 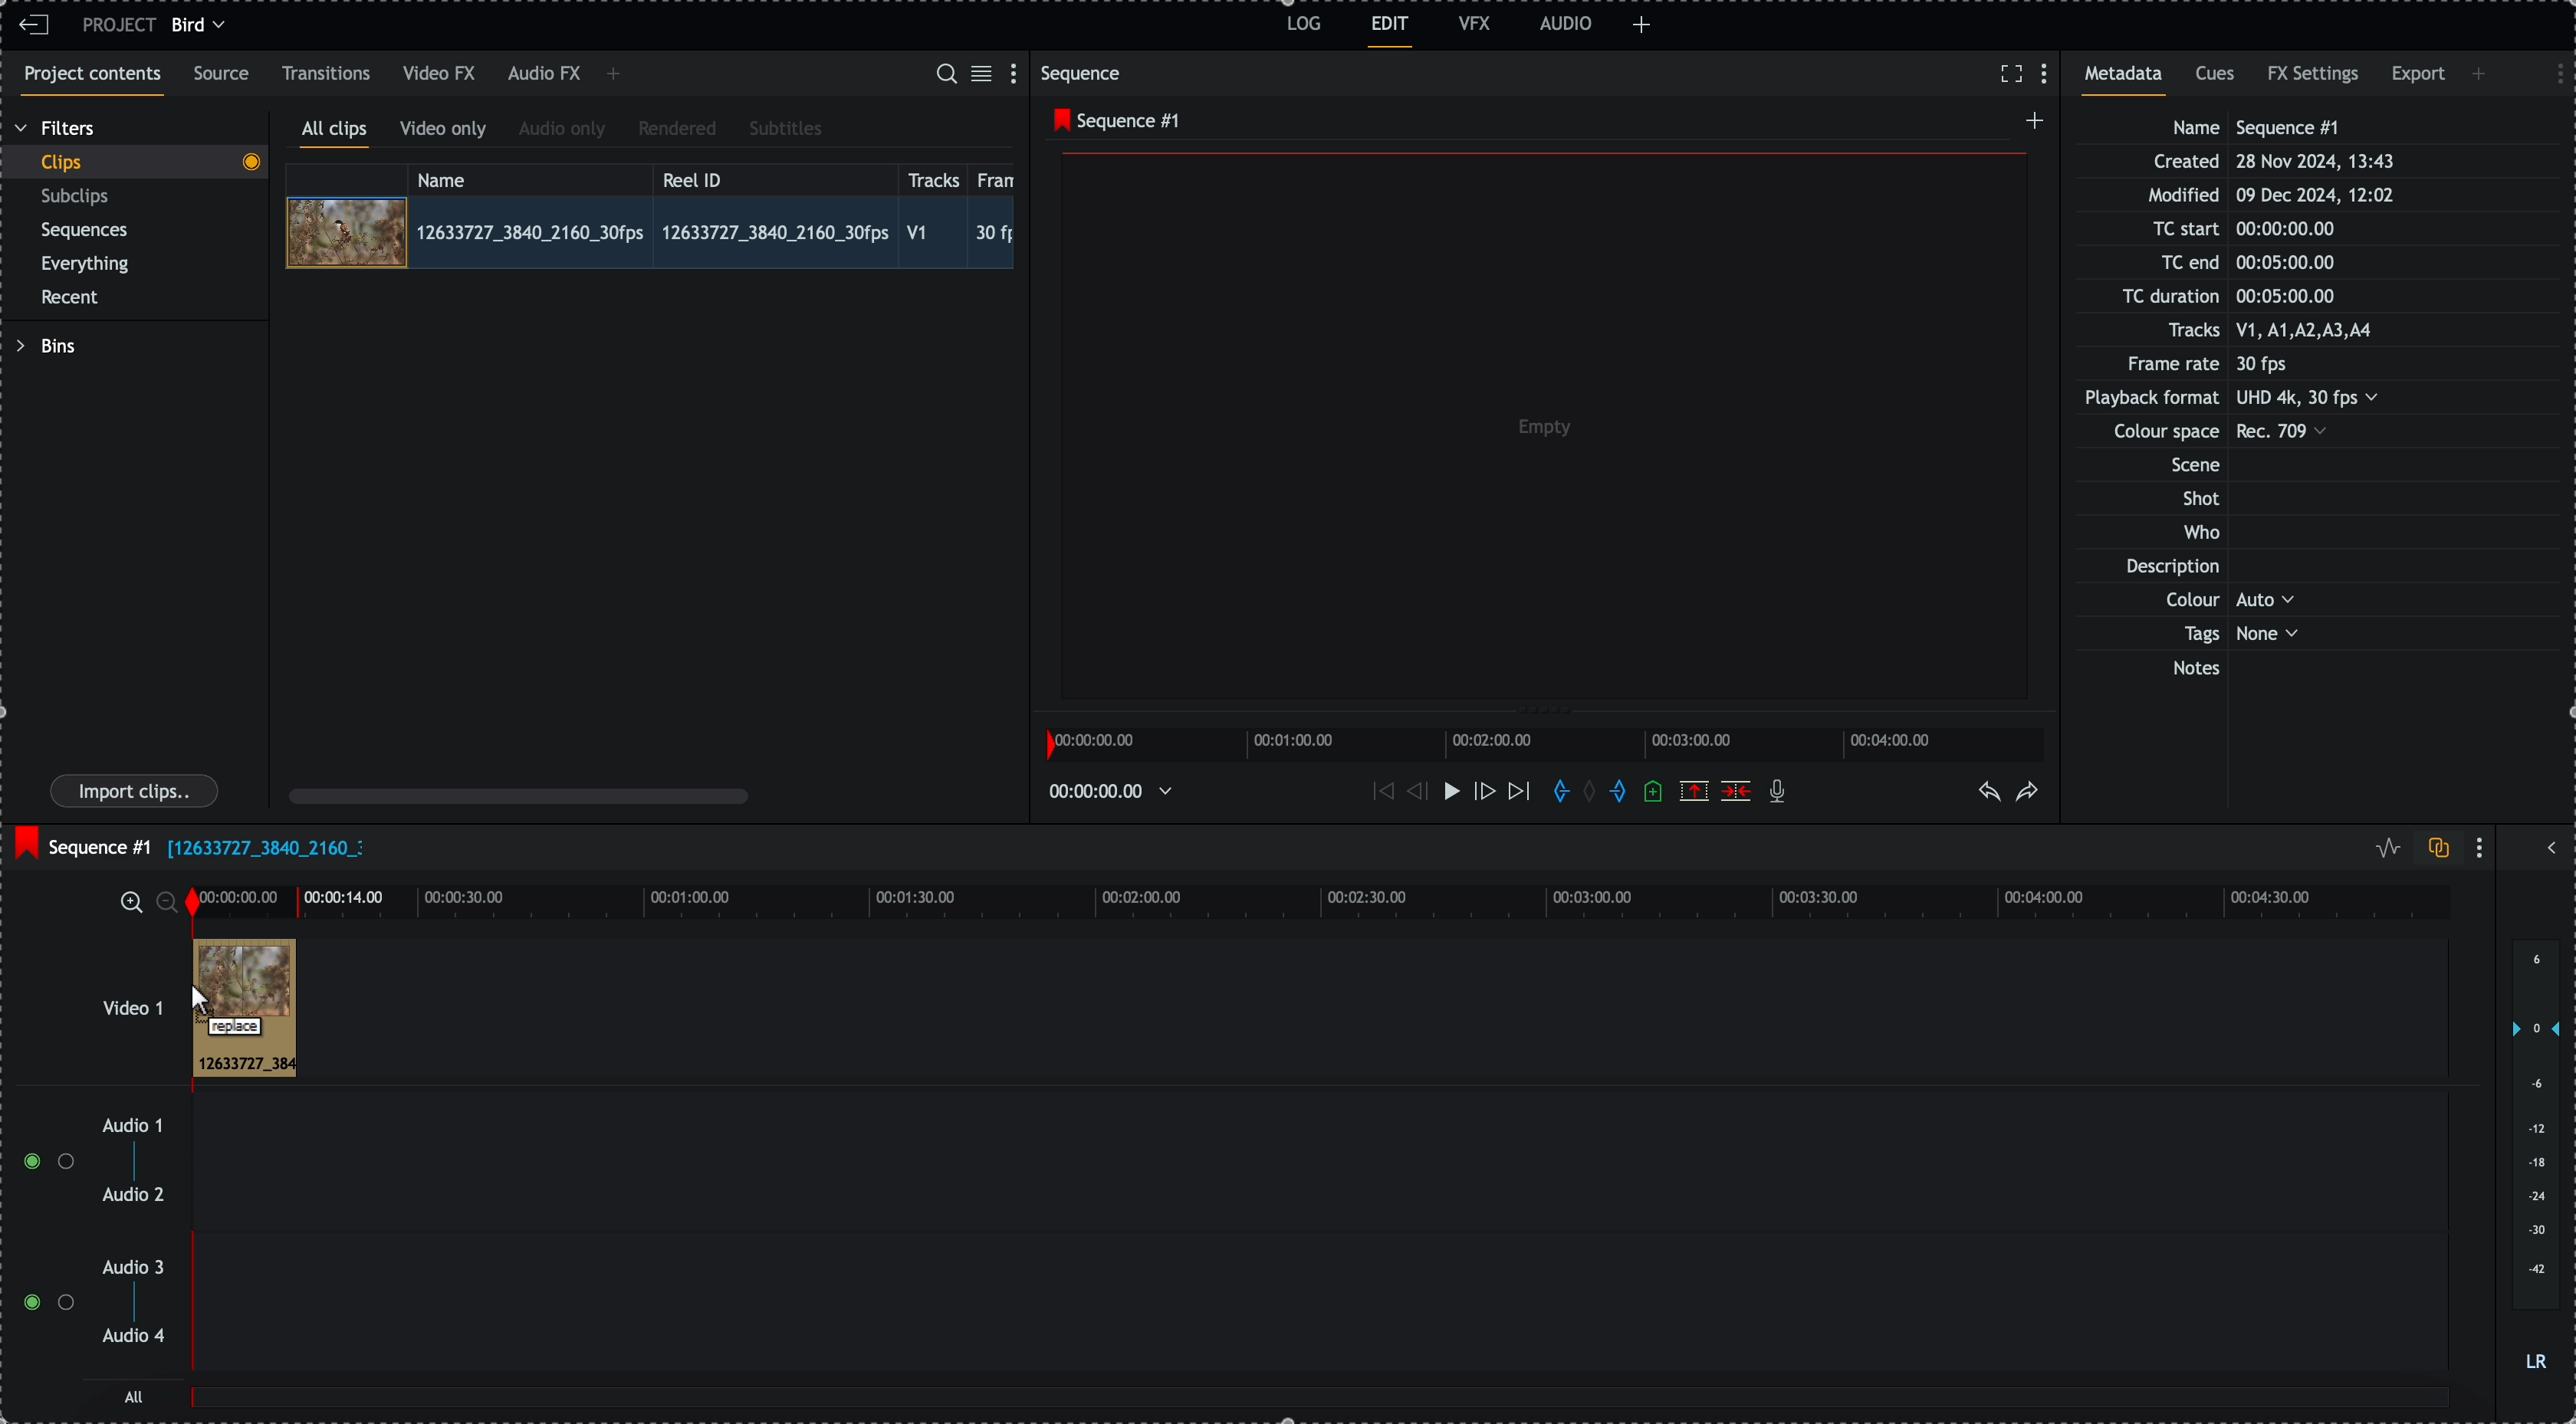 I want to click on log, so click(x=1301, y=27).